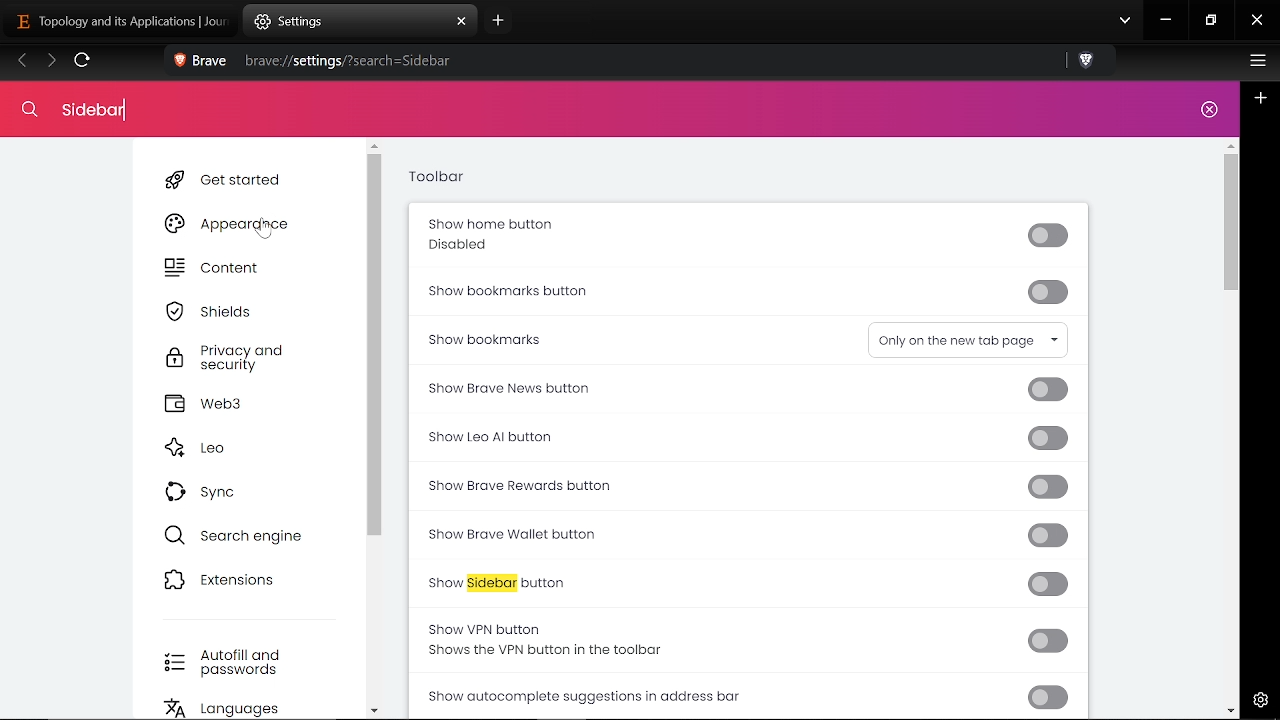 The width and height of the screenshot is (1280, 720). What do you see at coordinates (376, 347) in the screenshot?
I see `Vertical scrolbar for sidebar menu` at bounding box center [376, 347].